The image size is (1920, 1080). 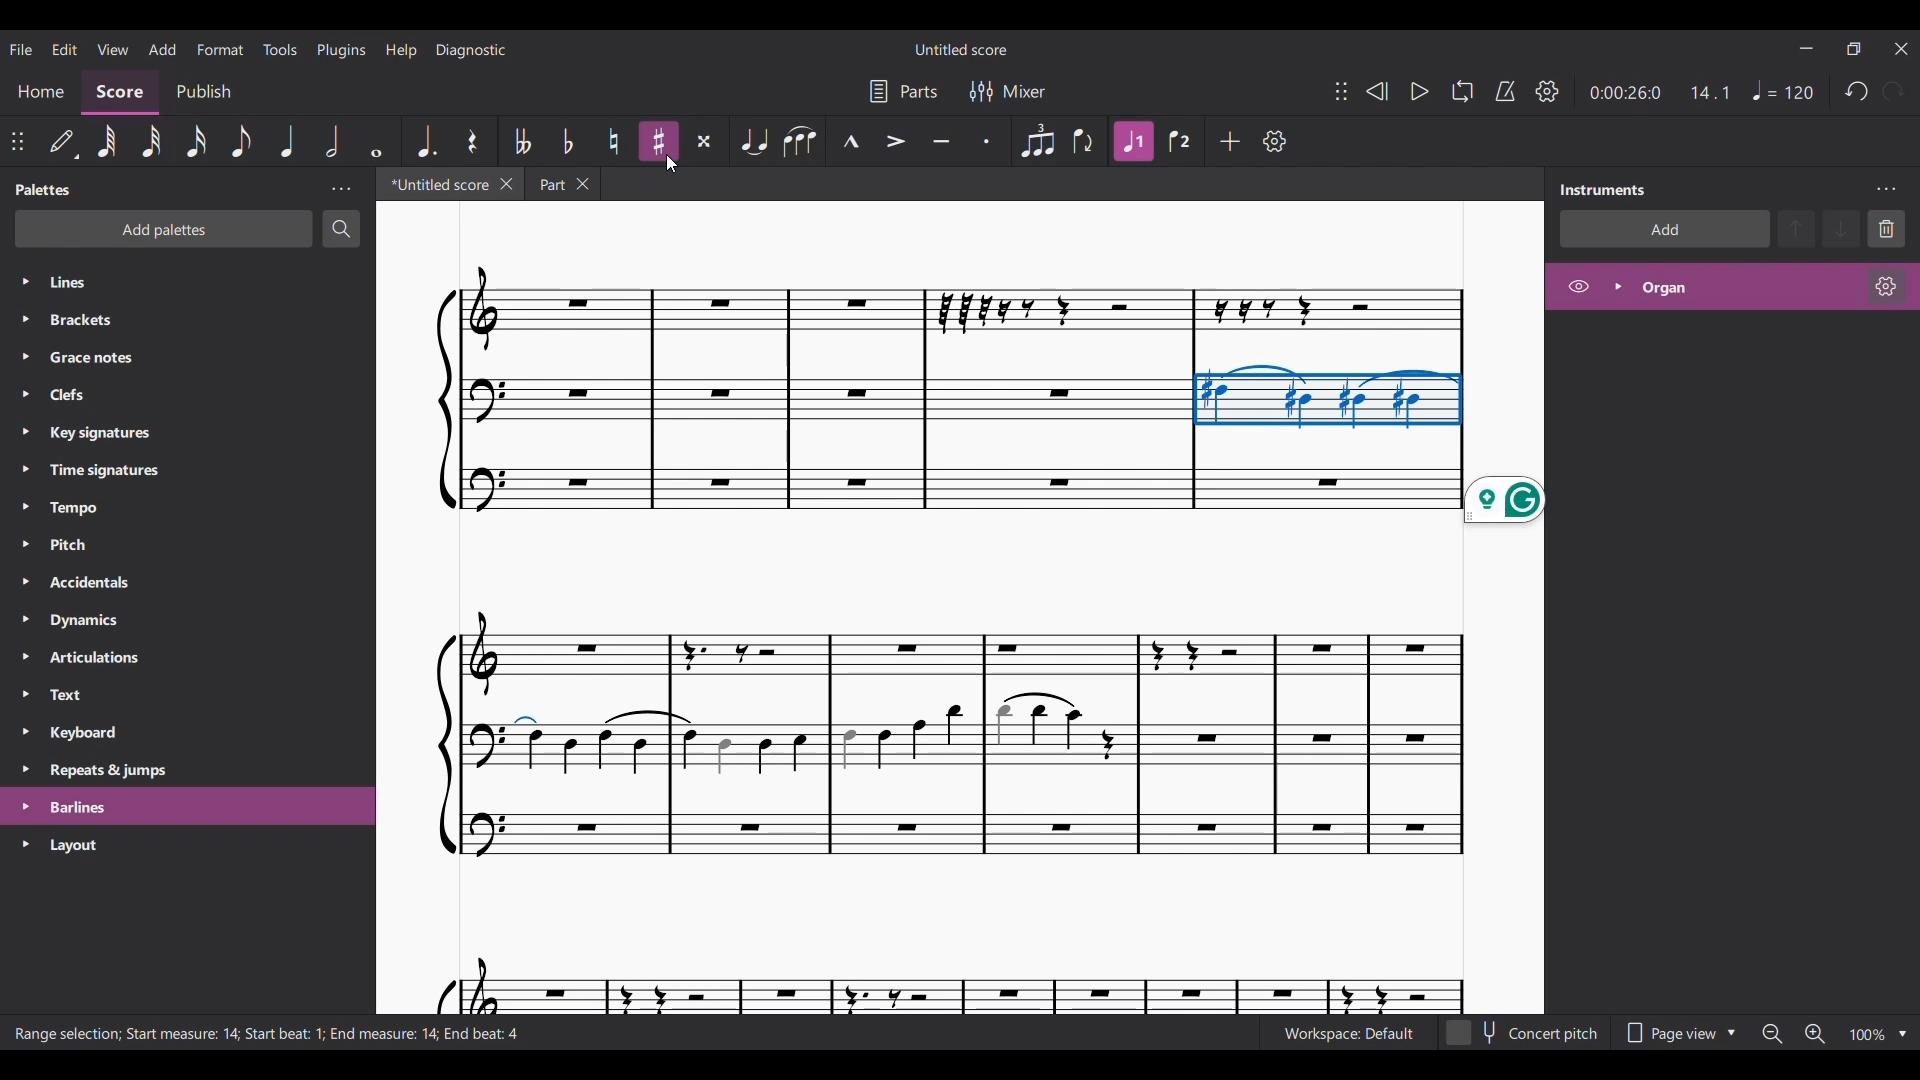 What do you see at coordinates (21, 48) in the screenshot?
I see `File menu` at bounding box center [21, 48].